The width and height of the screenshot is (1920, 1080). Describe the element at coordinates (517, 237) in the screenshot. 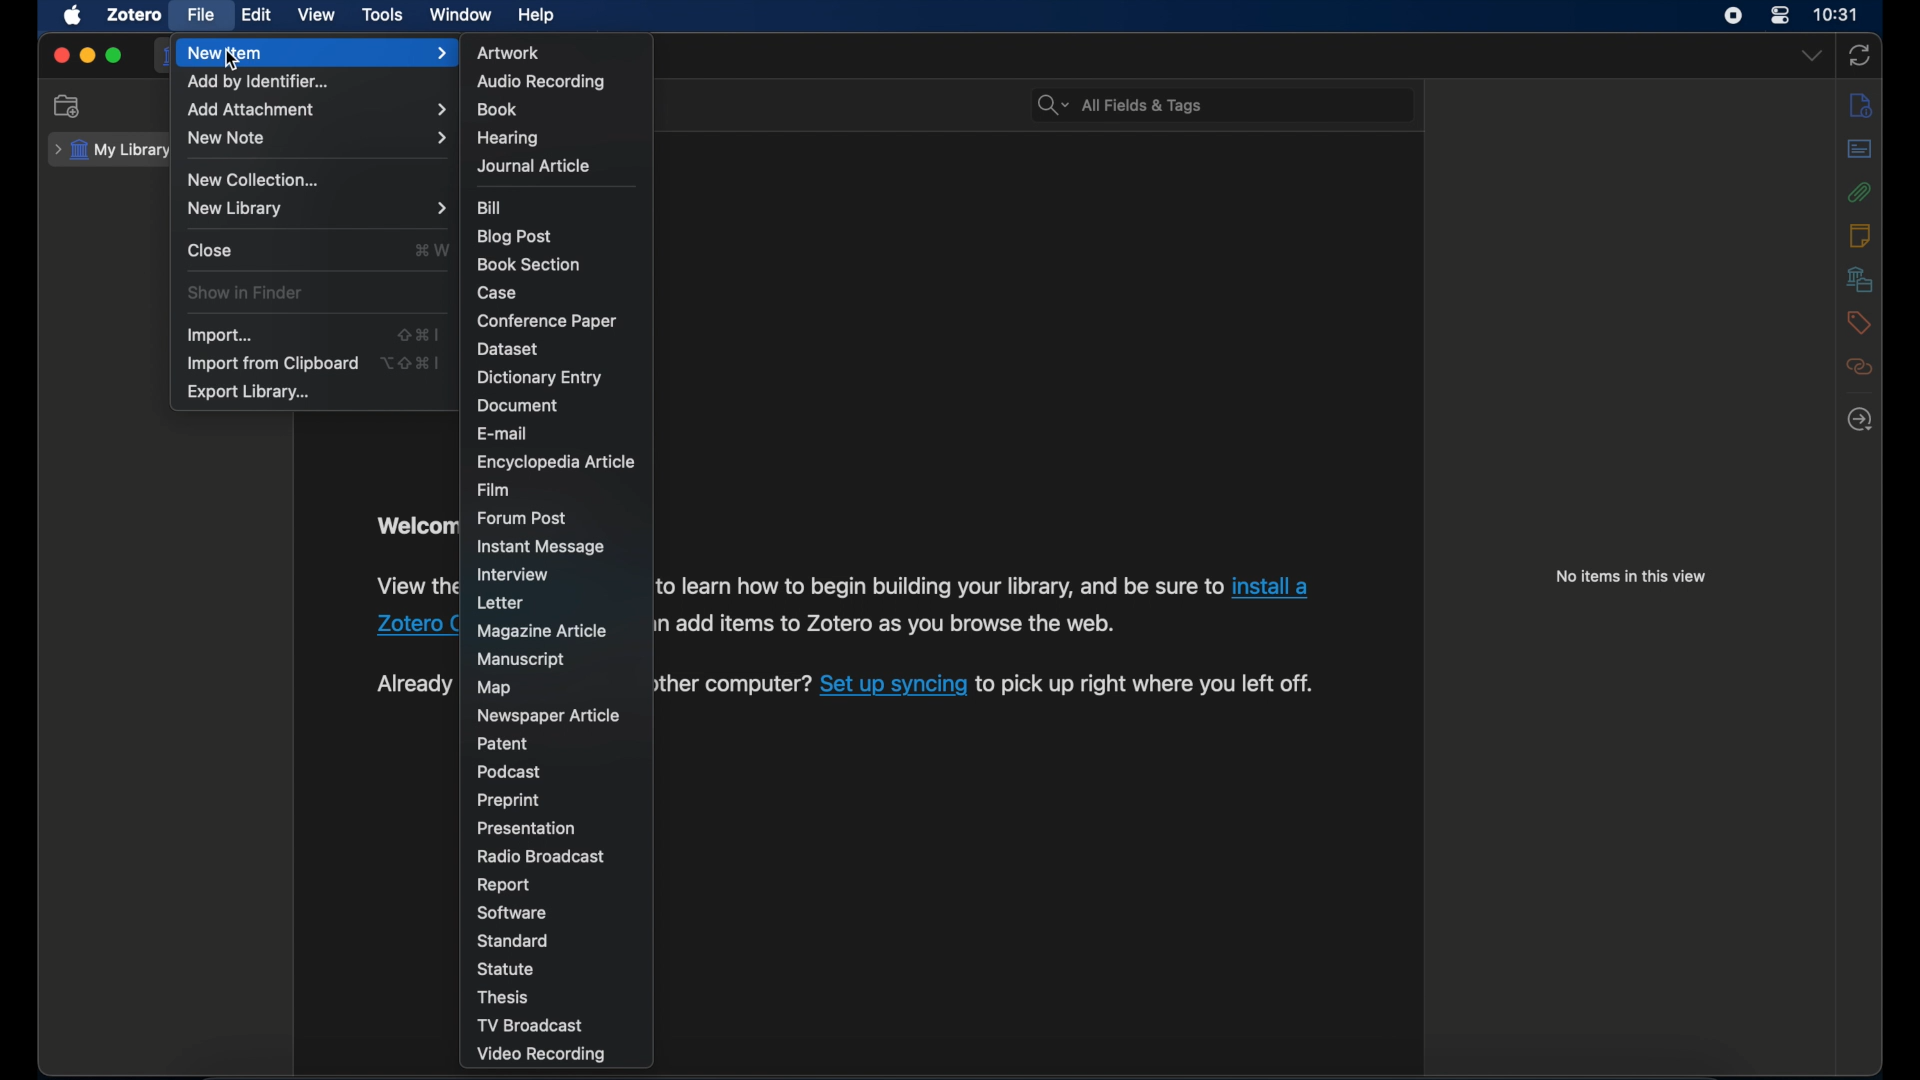

I see `blog post` at that location.